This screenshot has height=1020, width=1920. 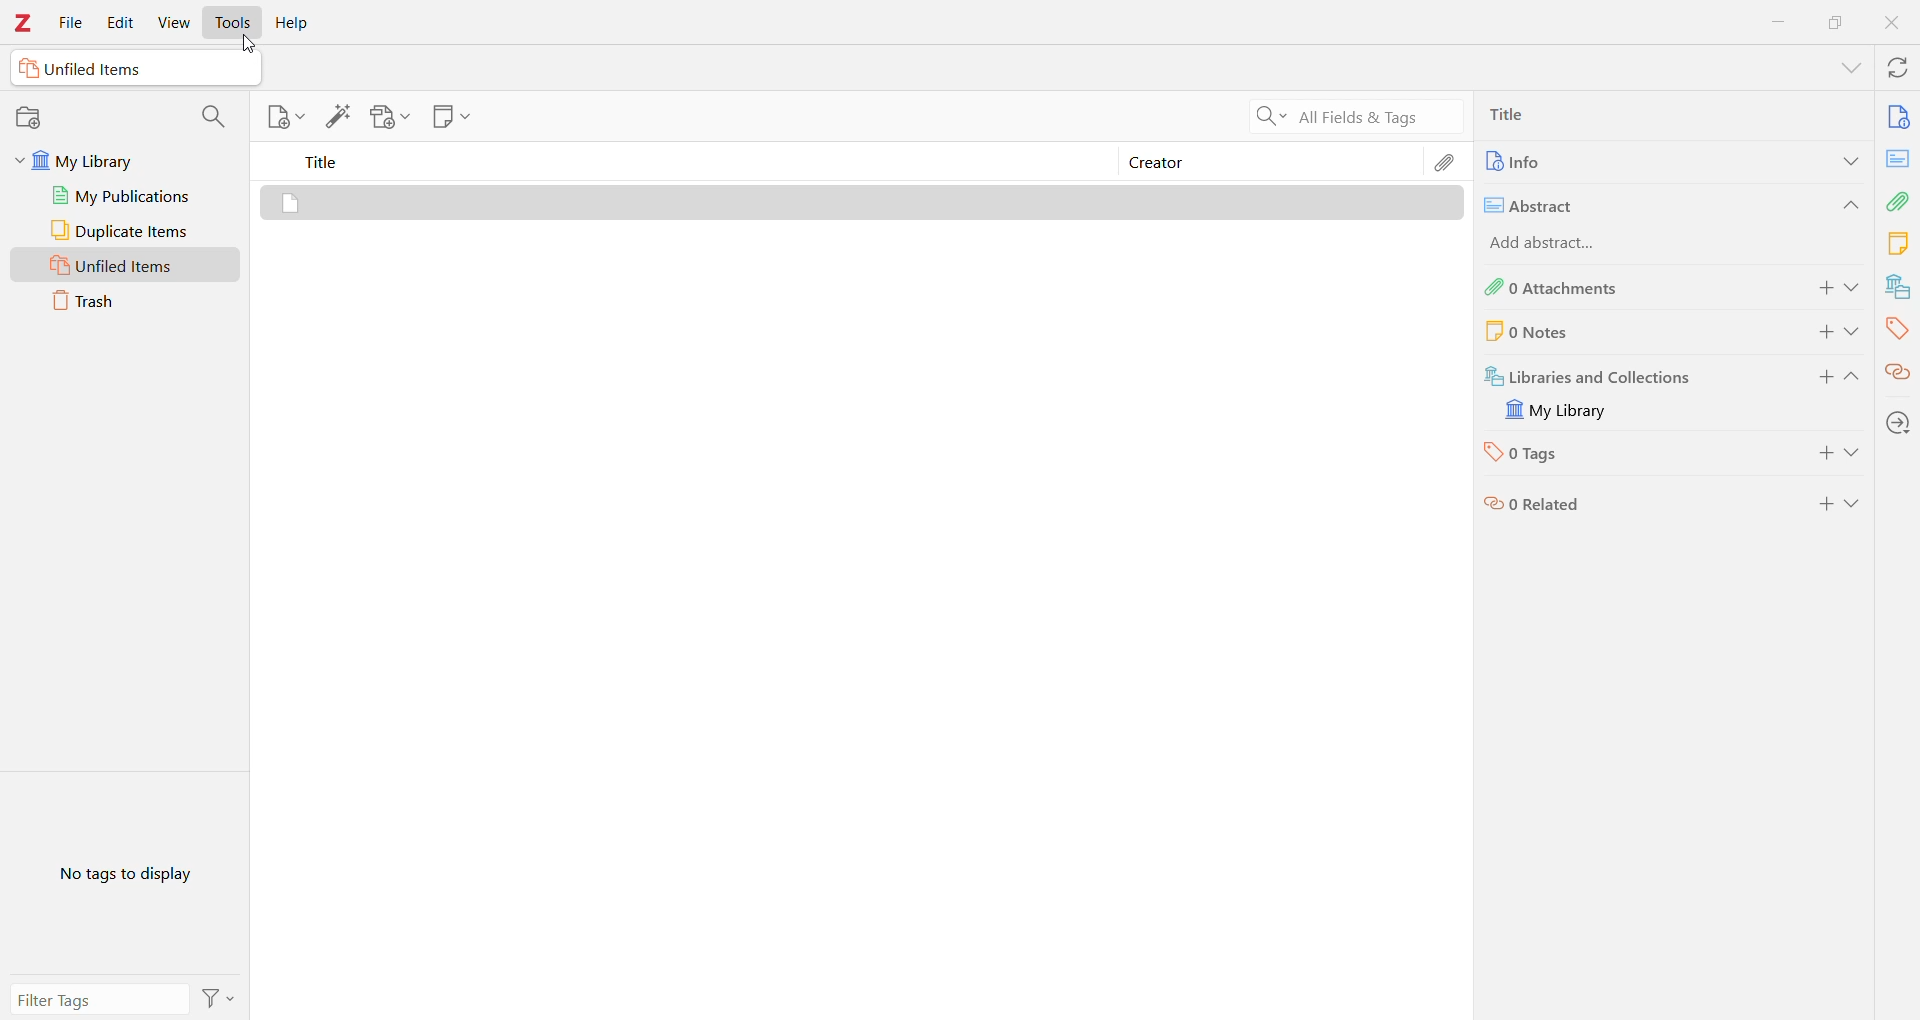 I want to click on Tags, so click(x=1897, y=330).